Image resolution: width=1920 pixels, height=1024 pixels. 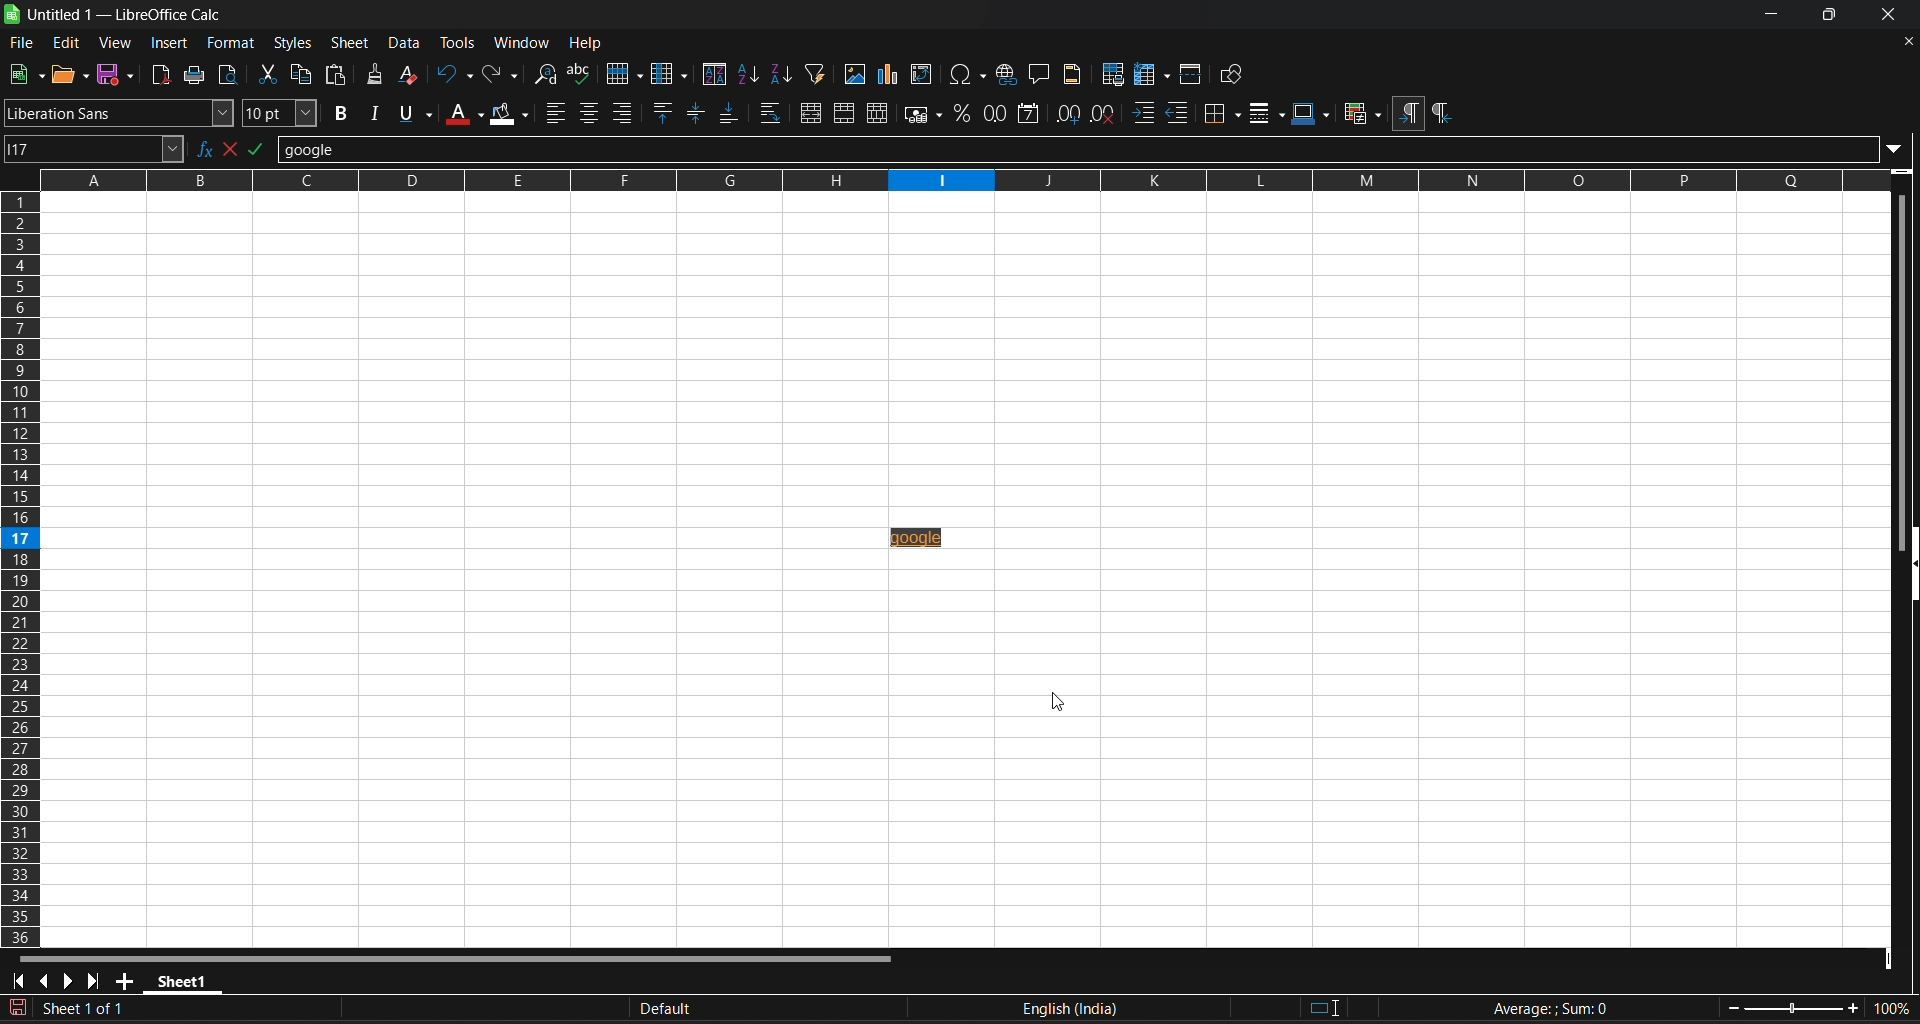 What do you see at coordinates (1112, 73) in the screenshot?
I see `define print area` at bounding box center [1112, 73].